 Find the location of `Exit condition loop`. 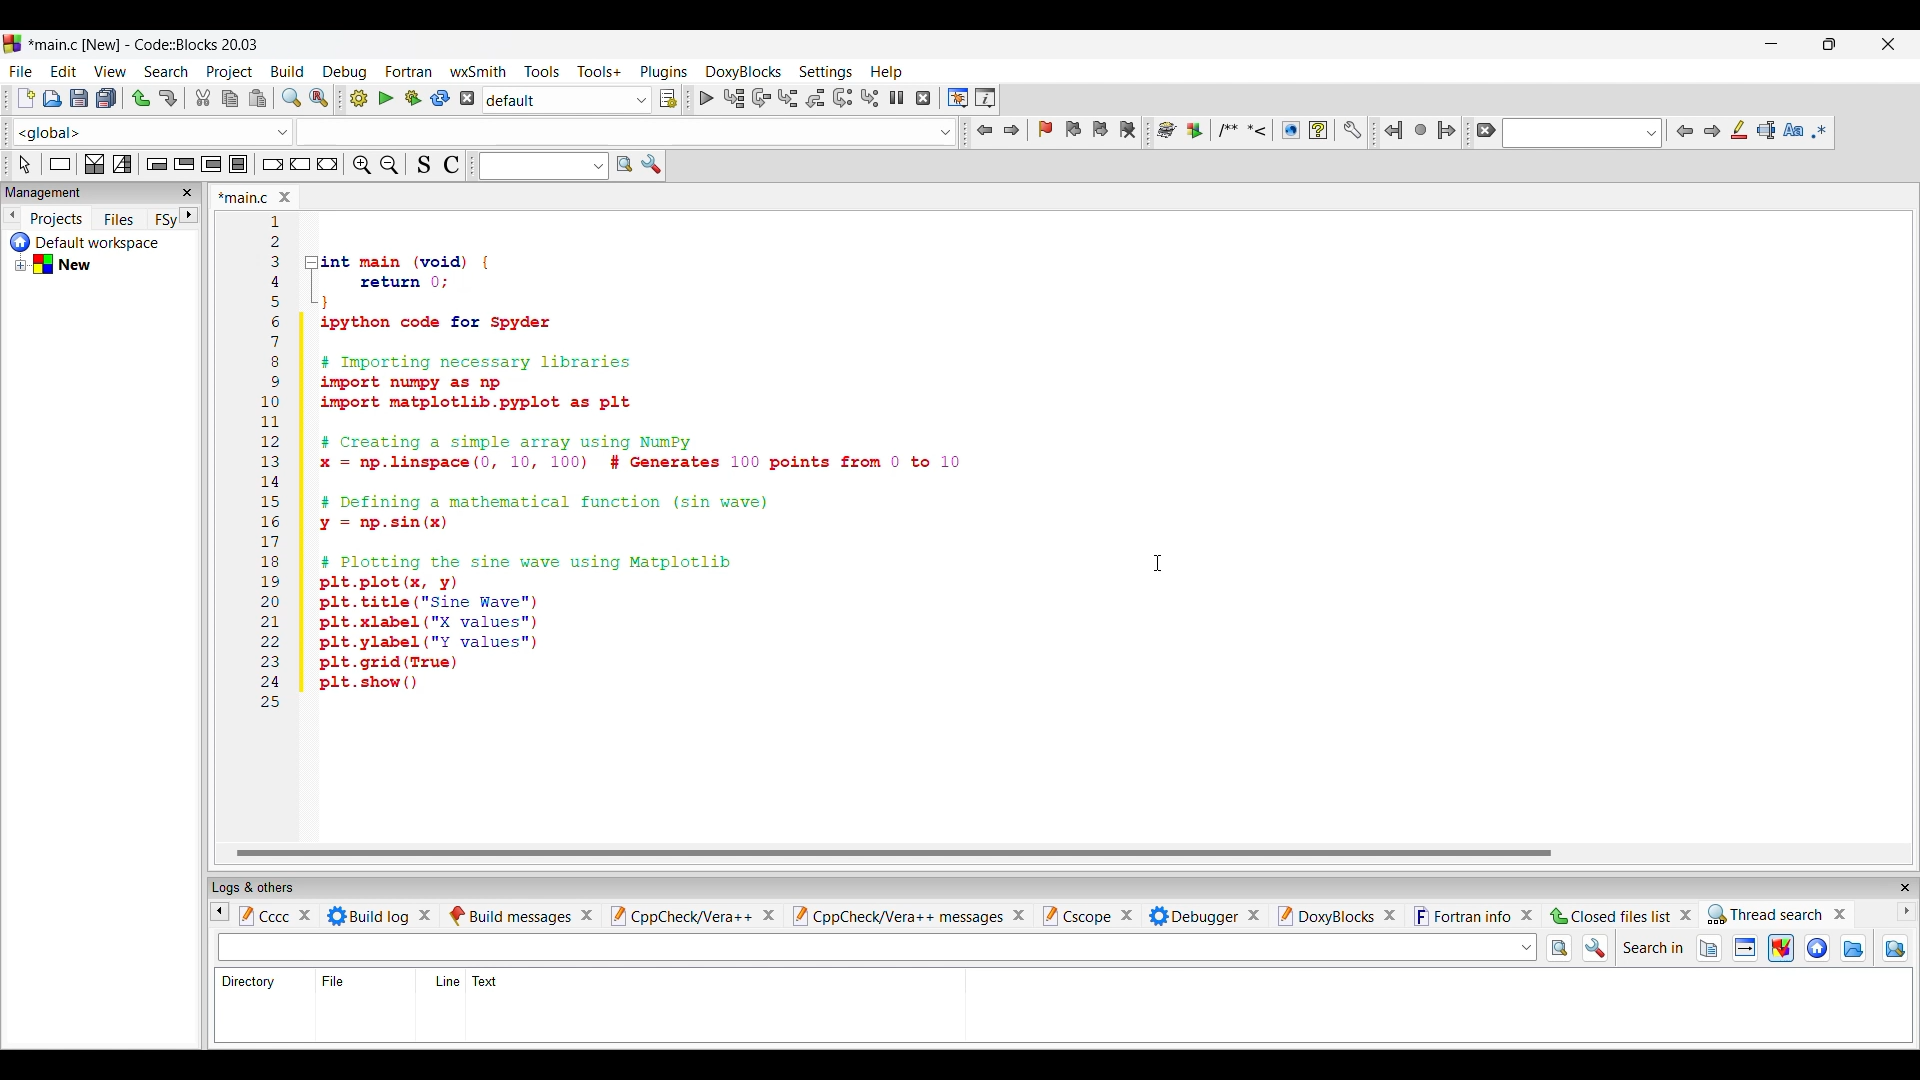

Exit condition loop is located at coordinates (189, 161).